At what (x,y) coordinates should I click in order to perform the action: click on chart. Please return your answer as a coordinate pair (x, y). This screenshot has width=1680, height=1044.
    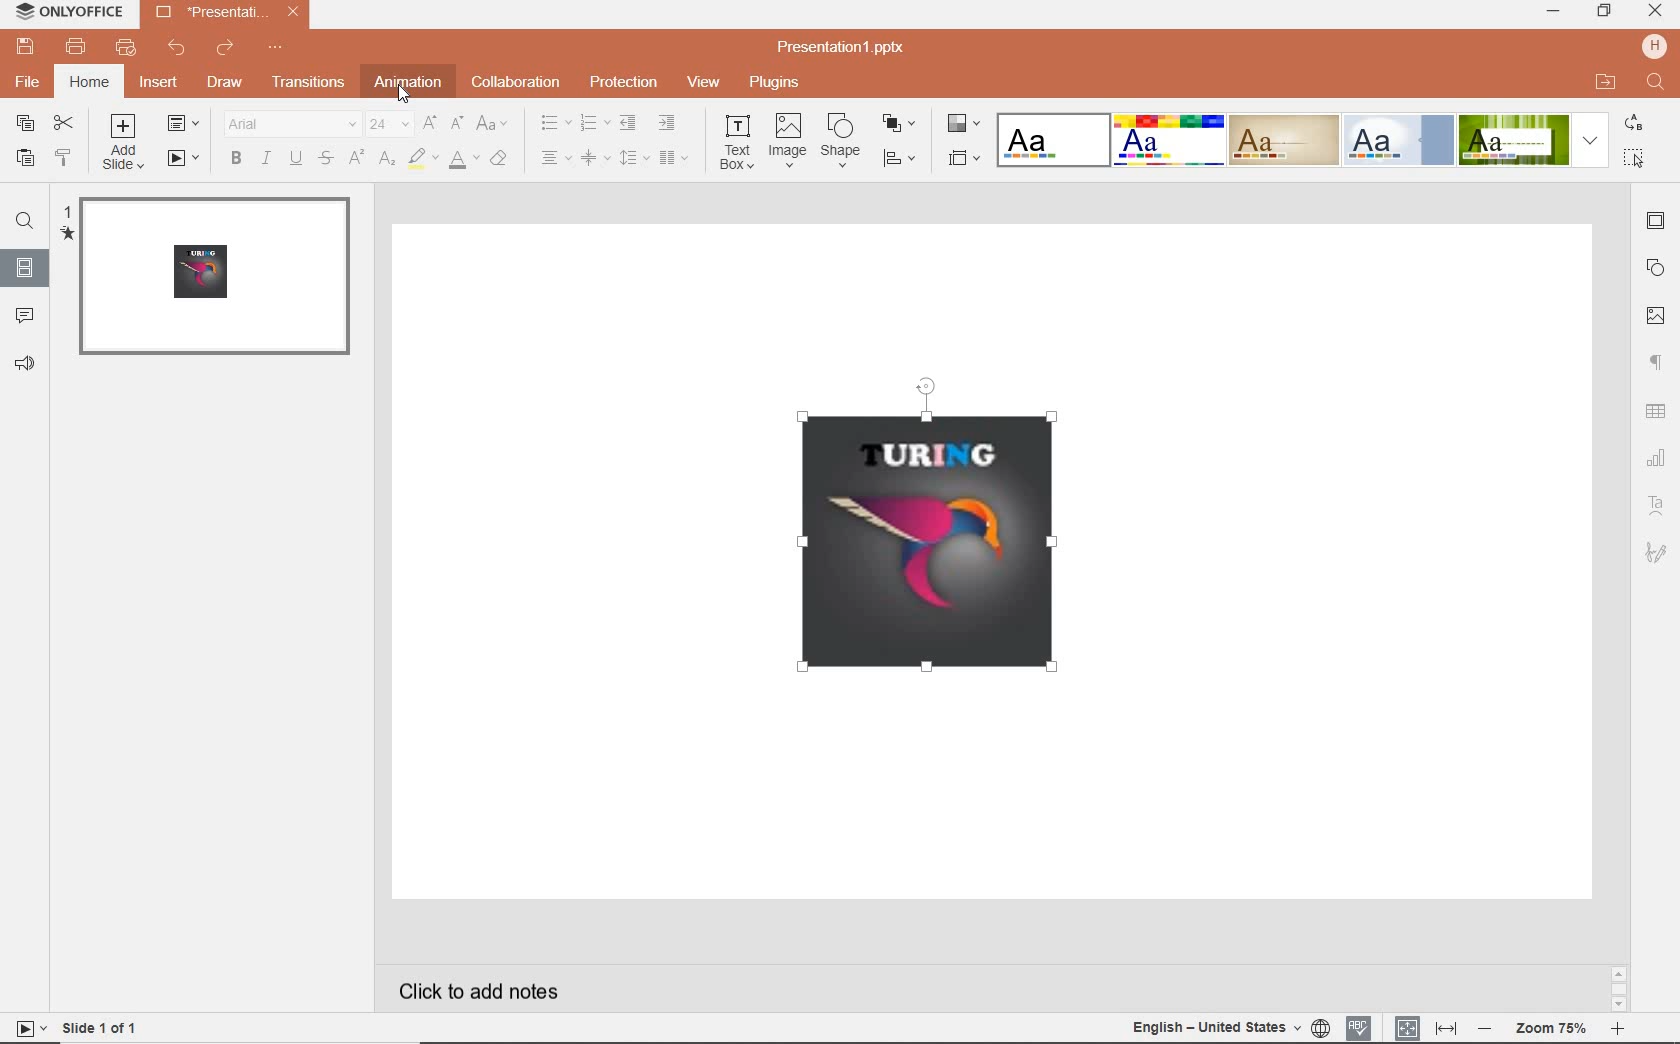
    Looking at the image, I should click on (1657, 456).